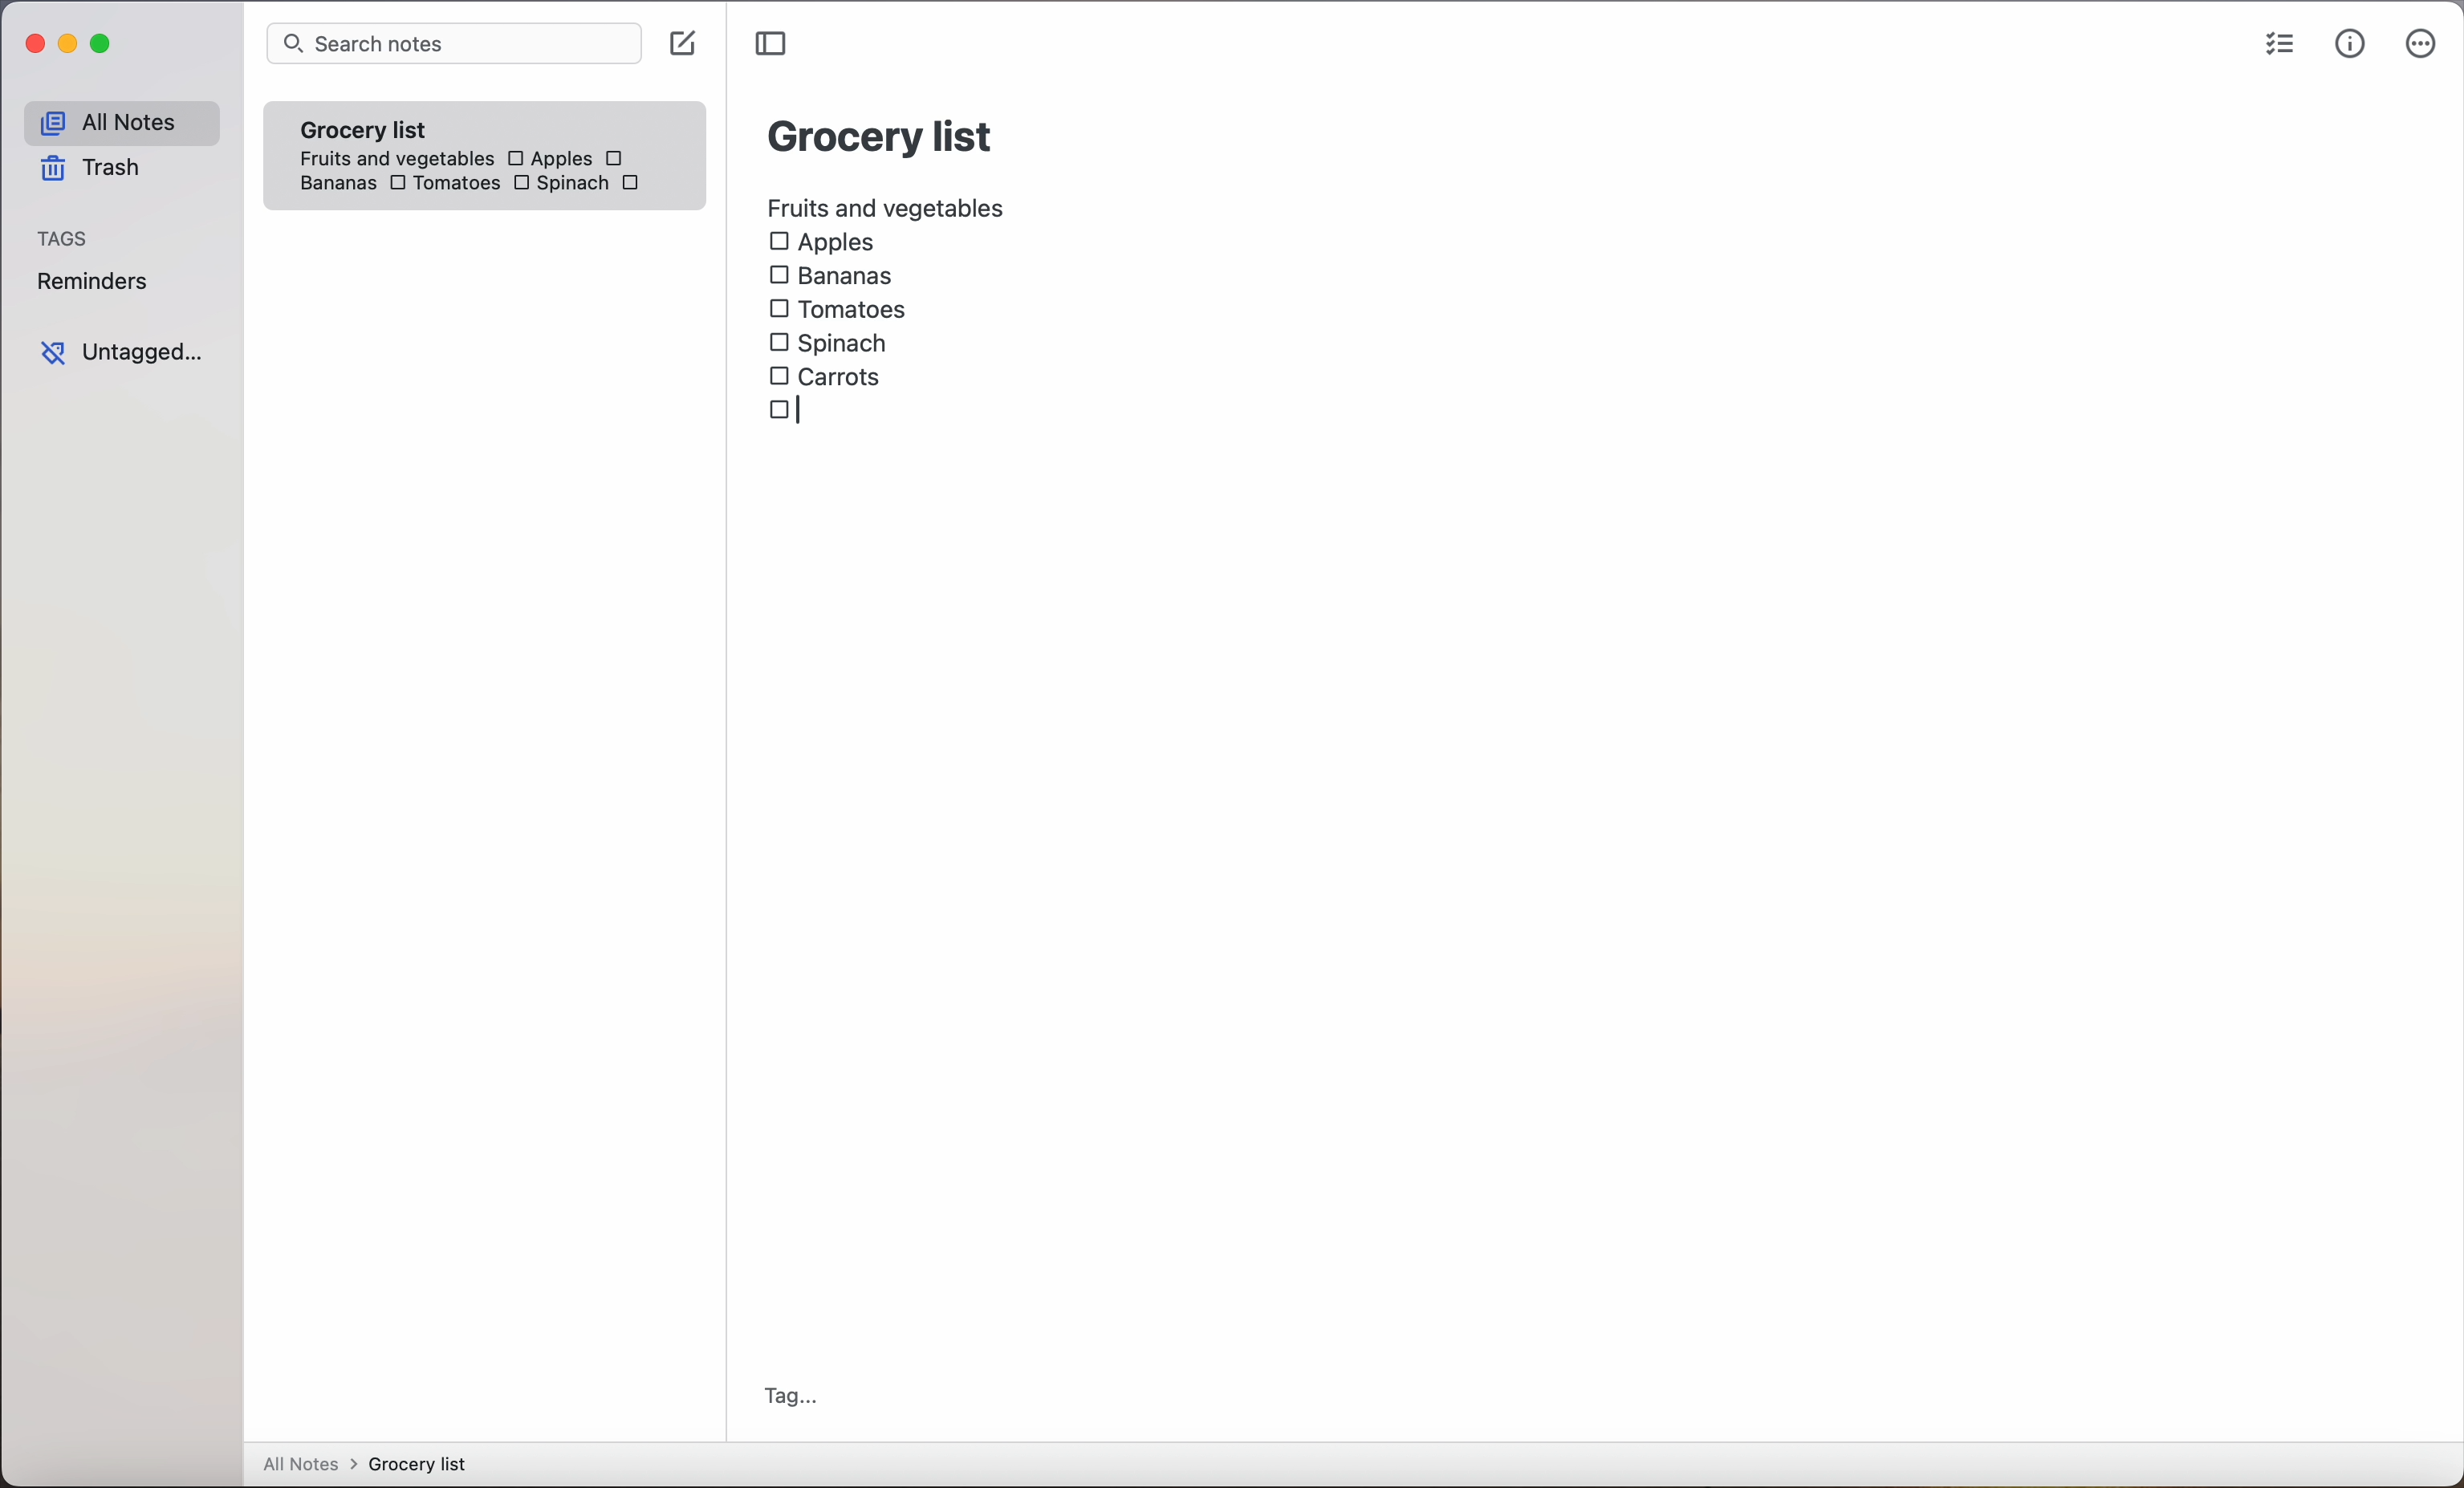 The width and height of the screenshot is (2464, 1488). I want to click on trash, so click(88, 172).